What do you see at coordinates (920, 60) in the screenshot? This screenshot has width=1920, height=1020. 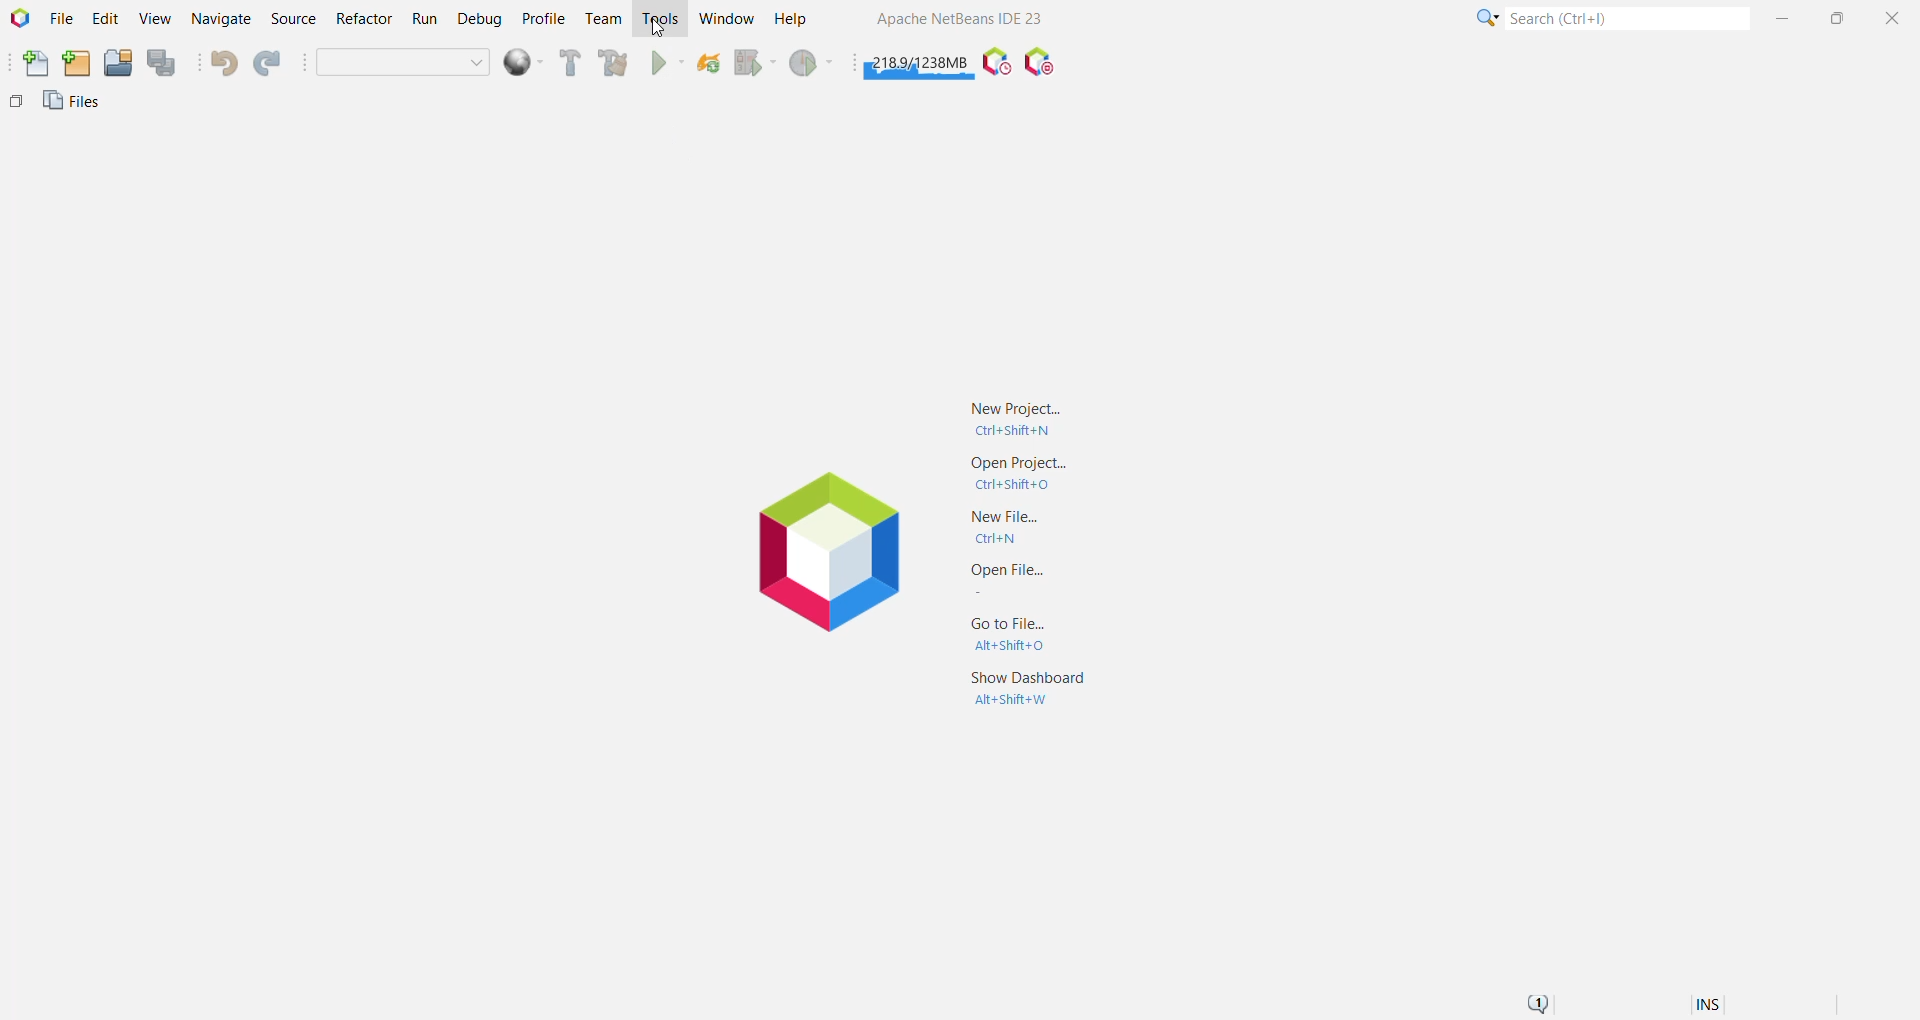 I see `Click to force garbage collection` at bounding box center [920, 60].